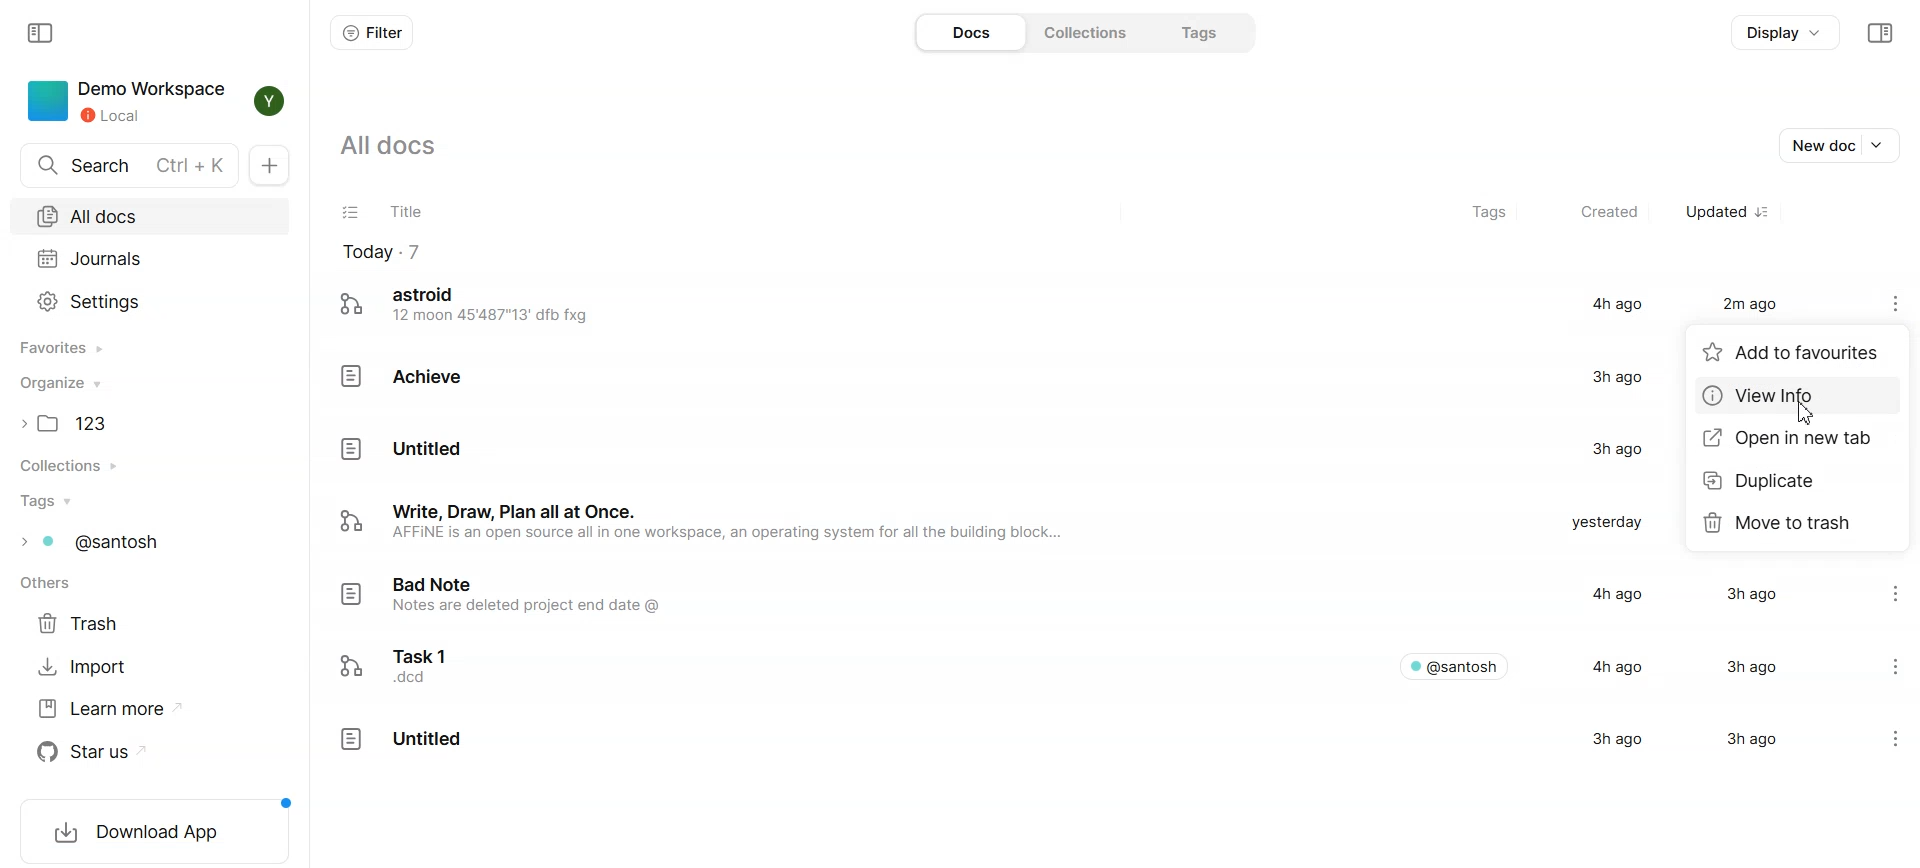 The width and height of the screenshot is (1920, 868). I want to click on Today file count, so click(382, 251).